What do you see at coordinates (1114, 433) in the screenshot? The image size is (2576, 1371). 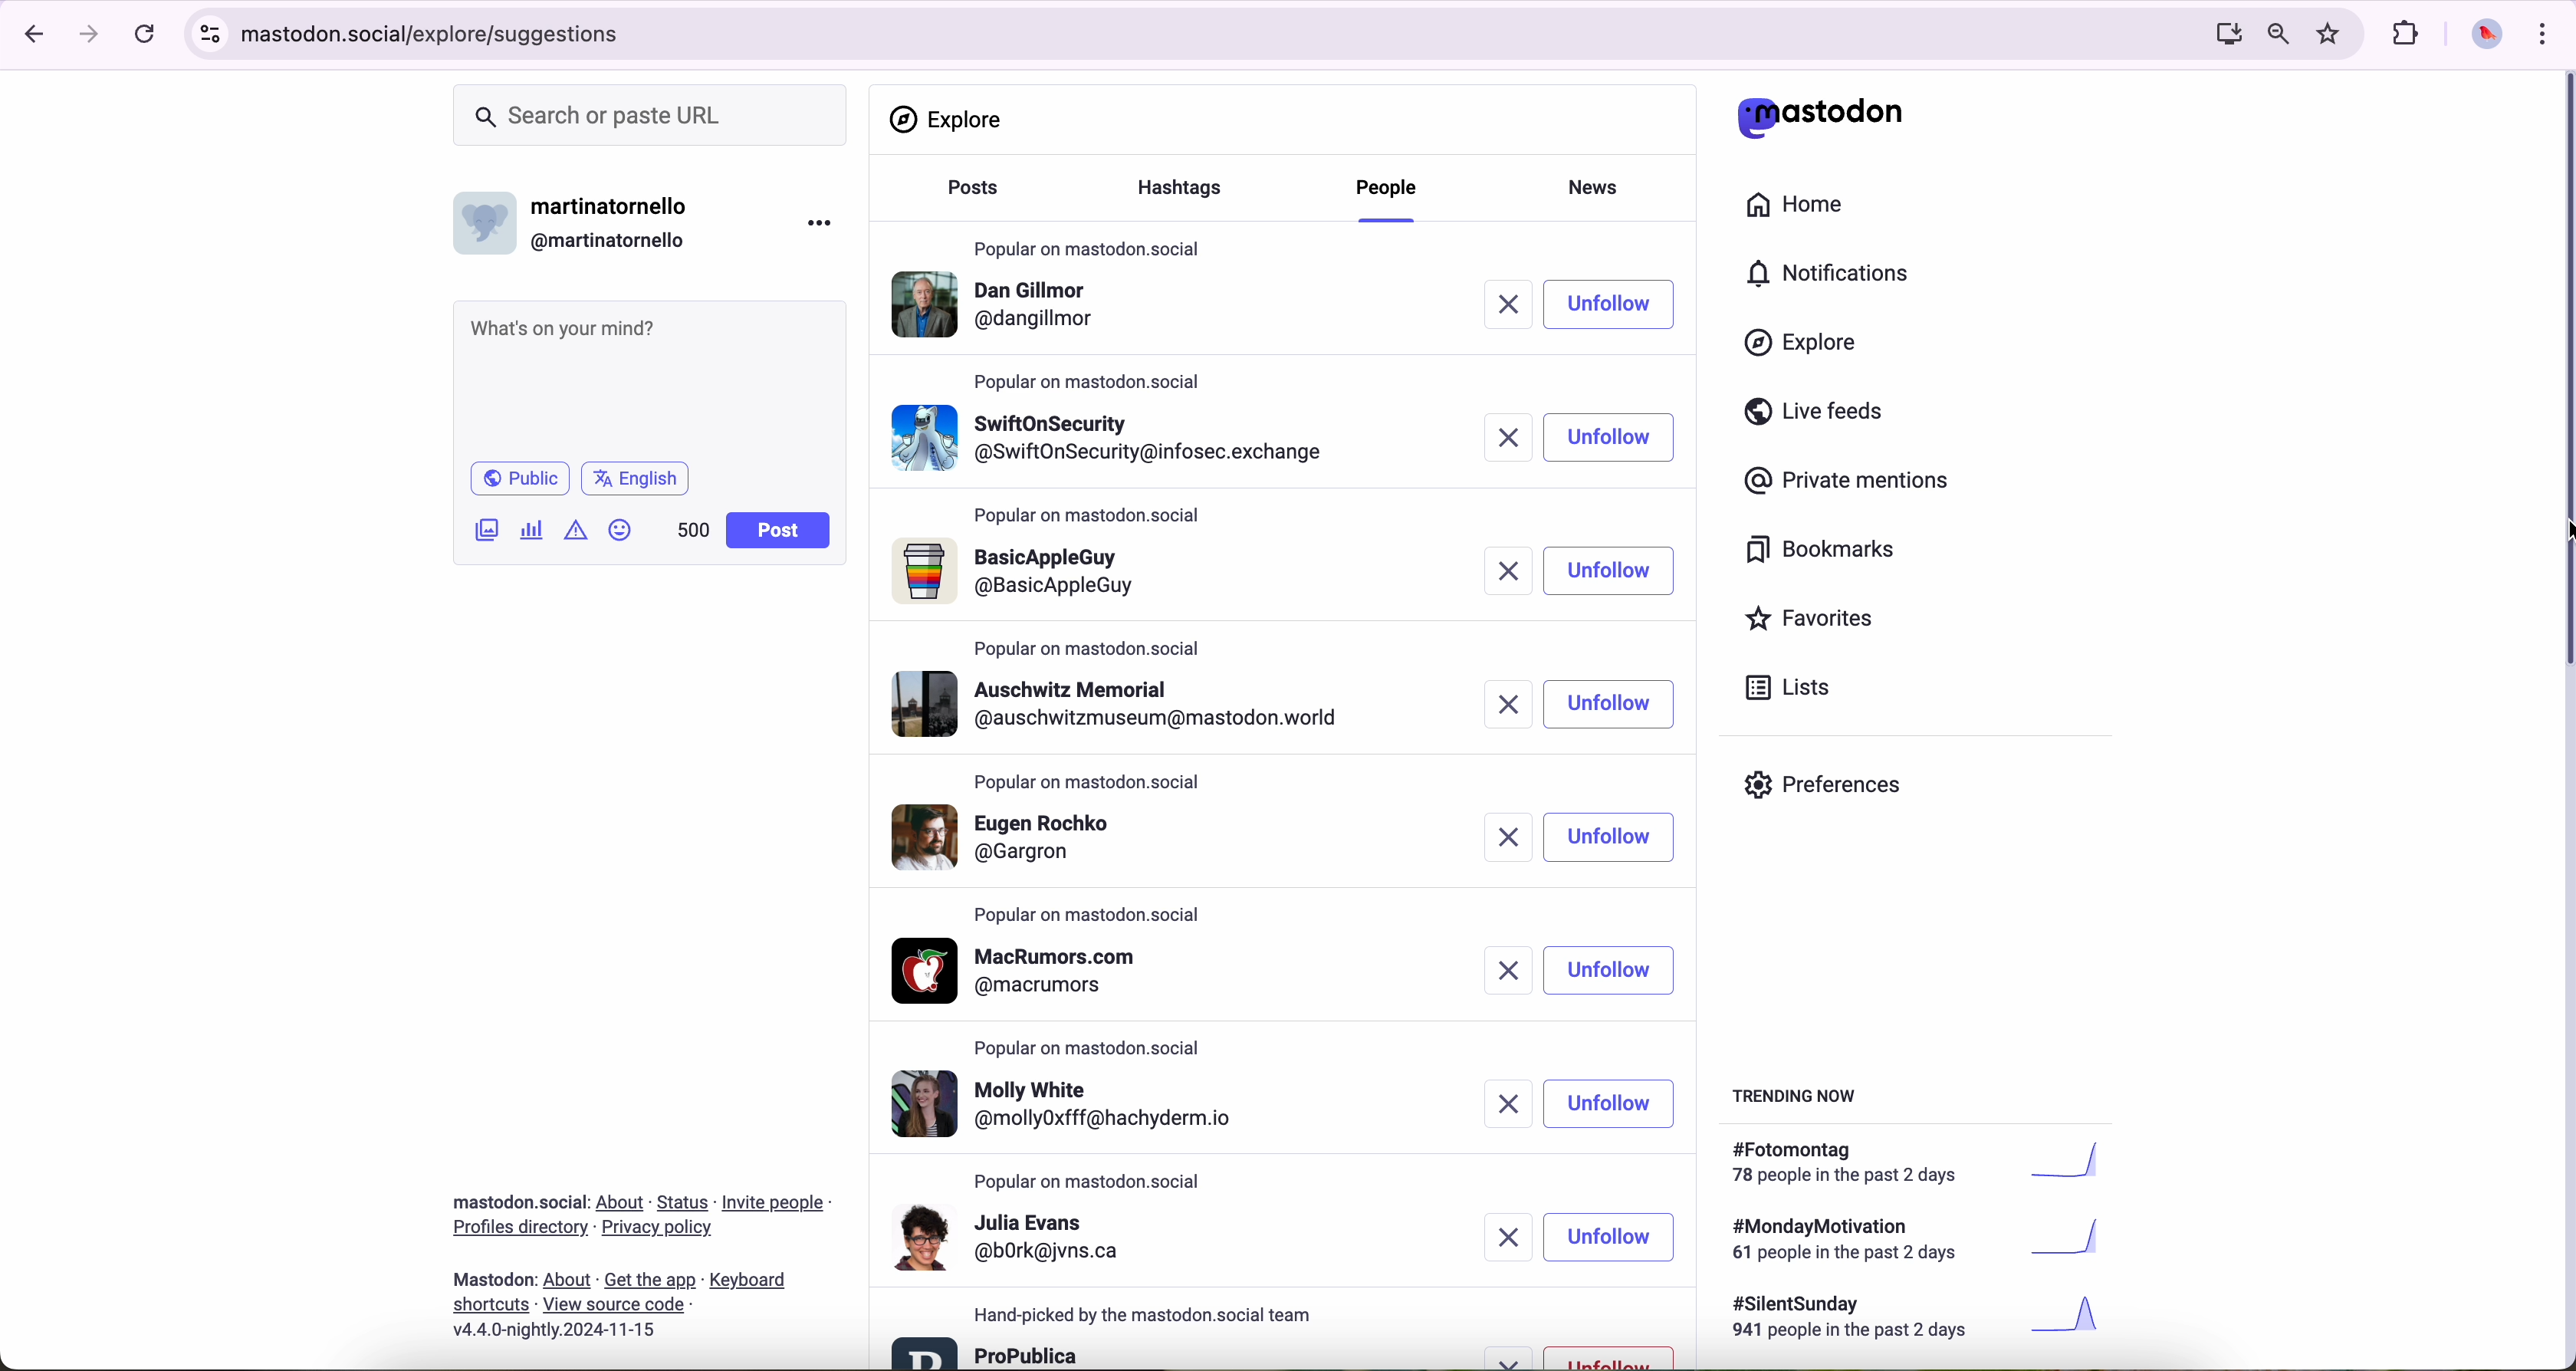 I see `profile` at bounding box center [1114, 433].